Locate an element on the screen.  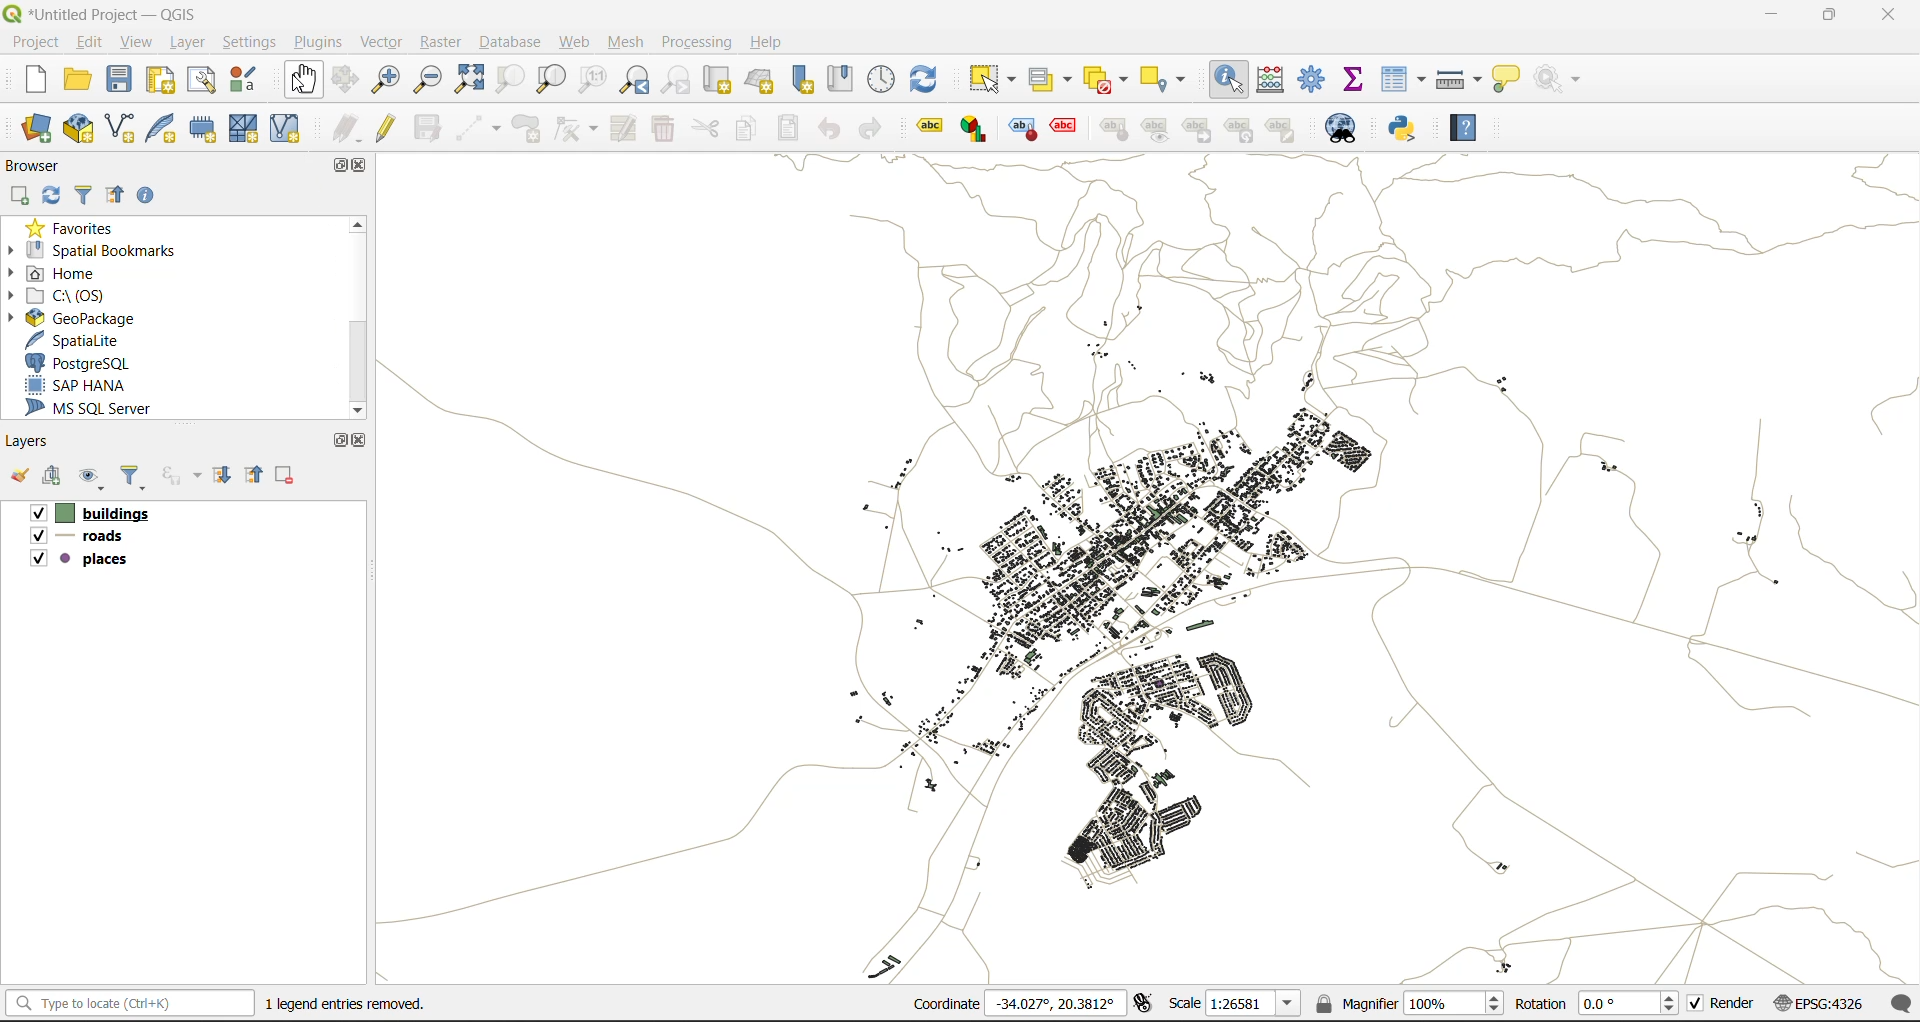
web is located at coordinates (576, 41).